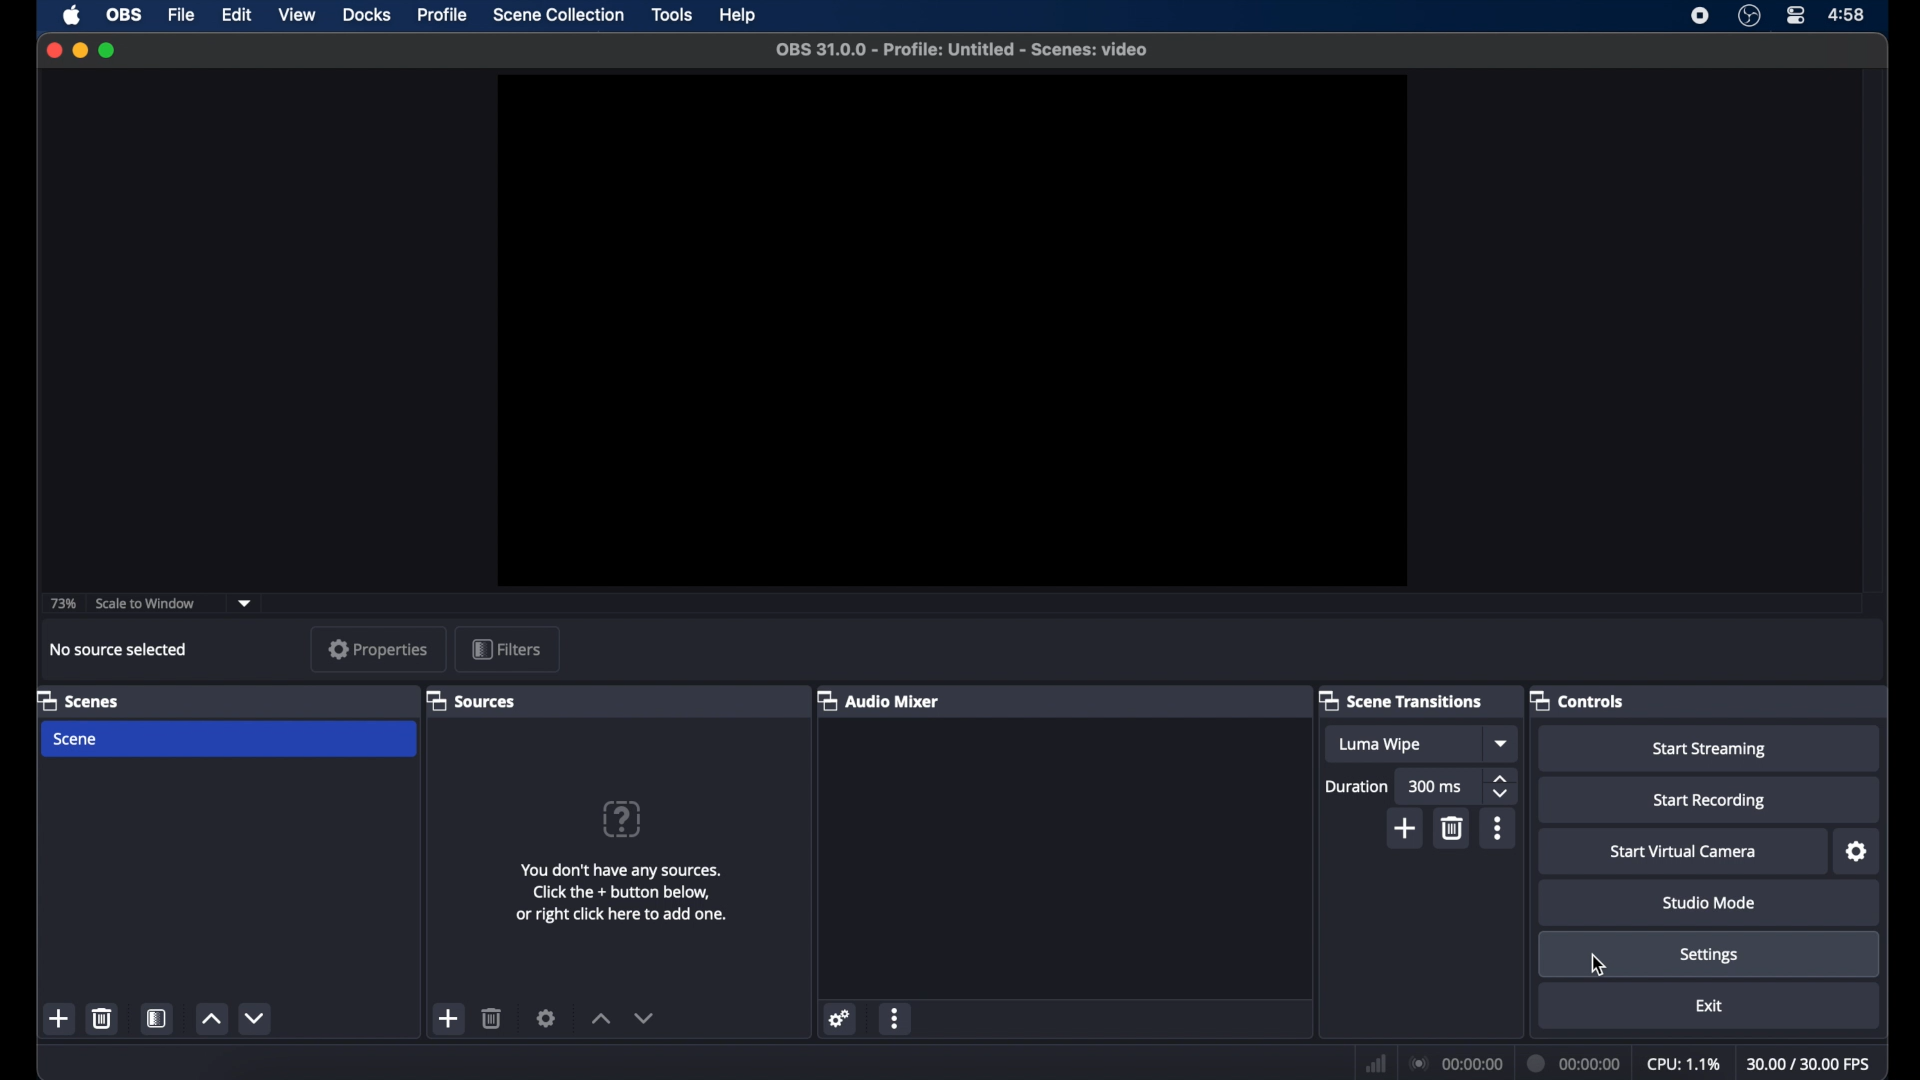  Describe the element at coordinates (1685, 1065) in the screenshot. I see `cpu: 1.1%` at that location.